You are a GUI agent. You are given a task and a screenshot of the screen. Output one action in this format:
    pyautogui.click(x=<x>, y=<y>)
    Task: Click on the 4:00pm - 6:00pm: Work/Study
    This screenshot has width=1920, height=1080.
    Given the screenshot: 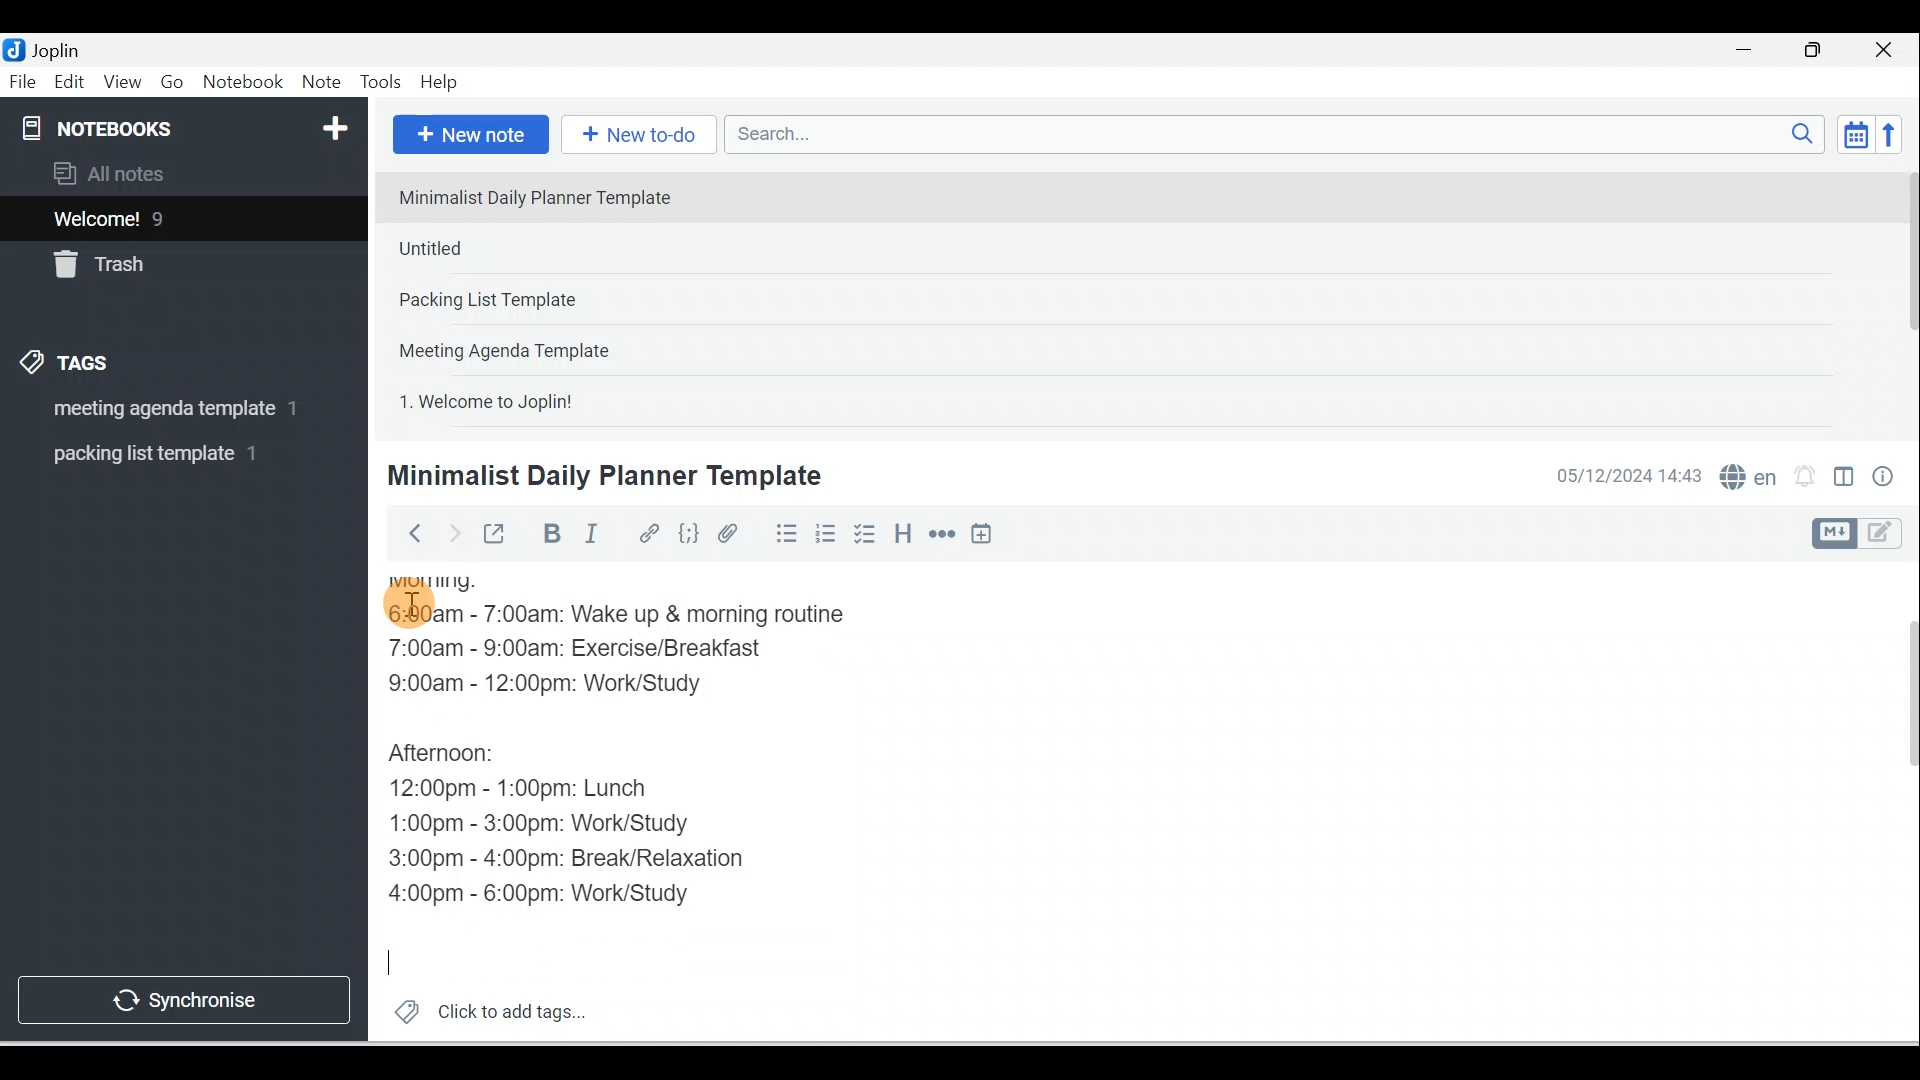 What is the action you would take?
    pyautogui.click(x=547, y=893)
    